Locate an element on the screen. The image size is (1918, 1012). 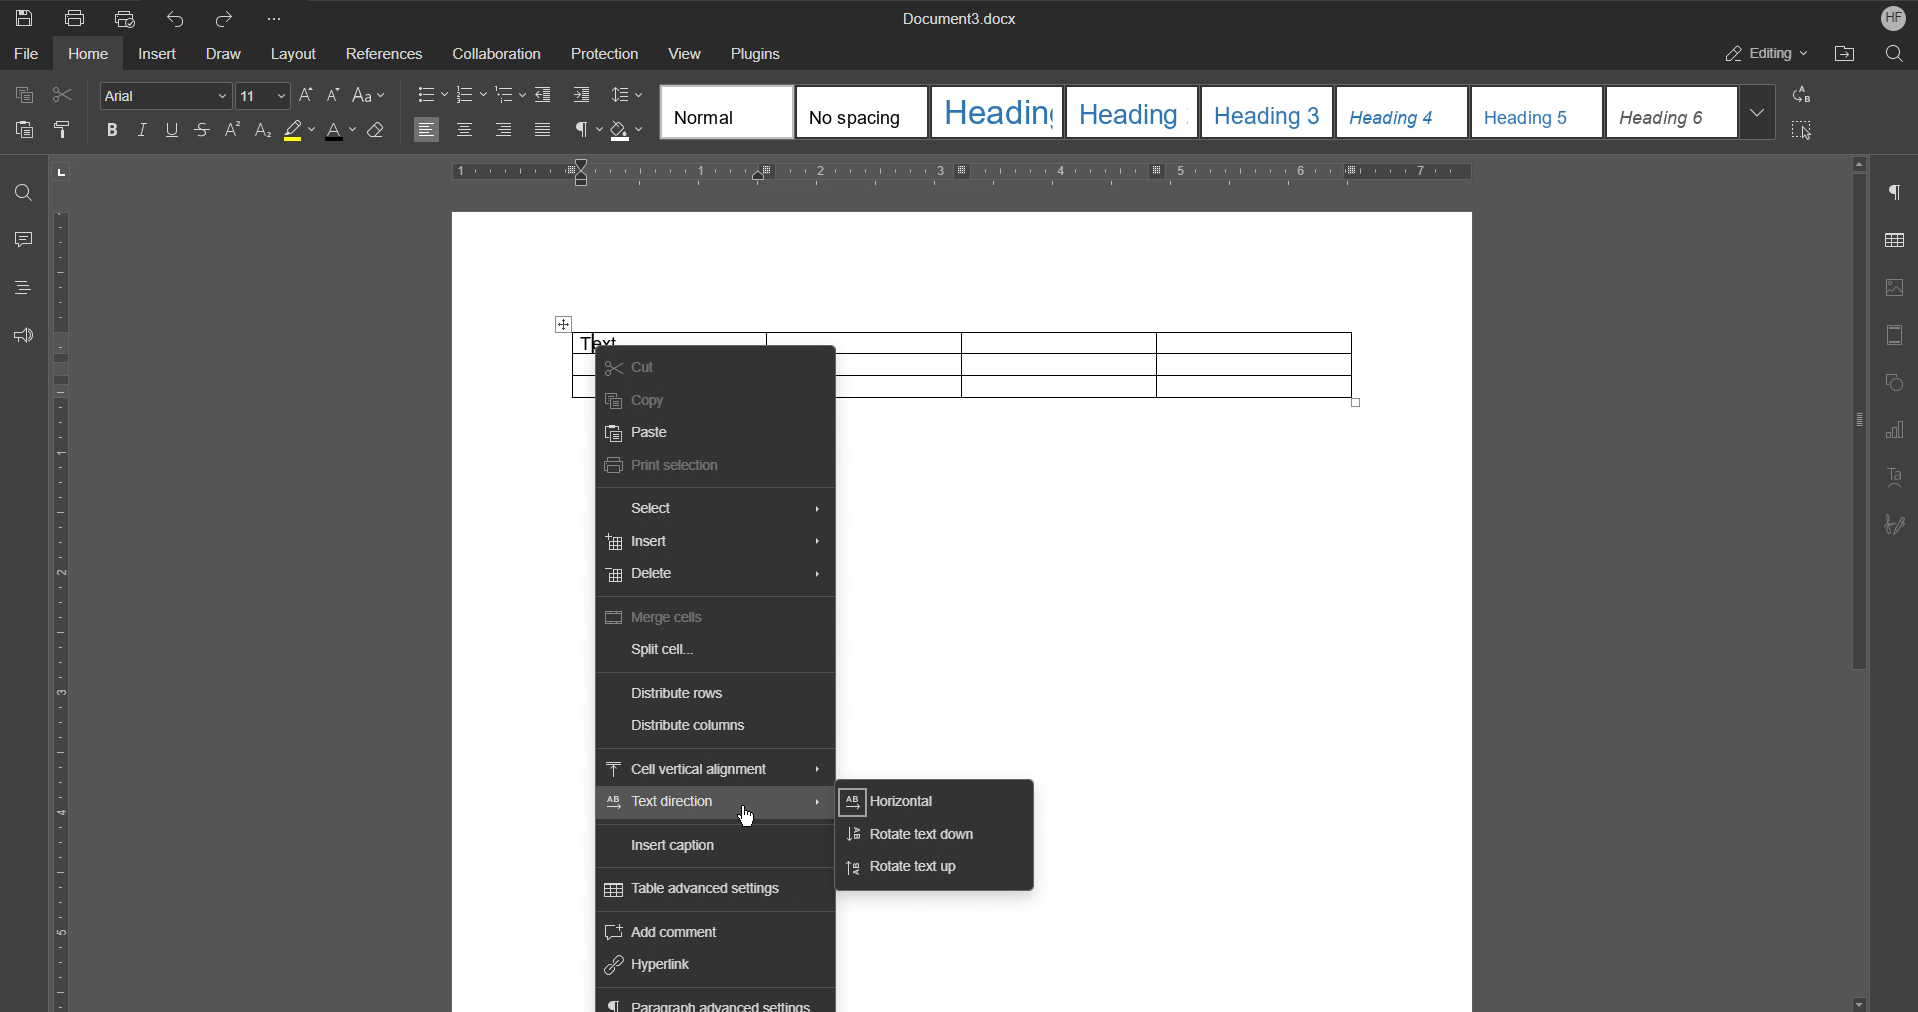
Draw is located at coordinates (225, 53).